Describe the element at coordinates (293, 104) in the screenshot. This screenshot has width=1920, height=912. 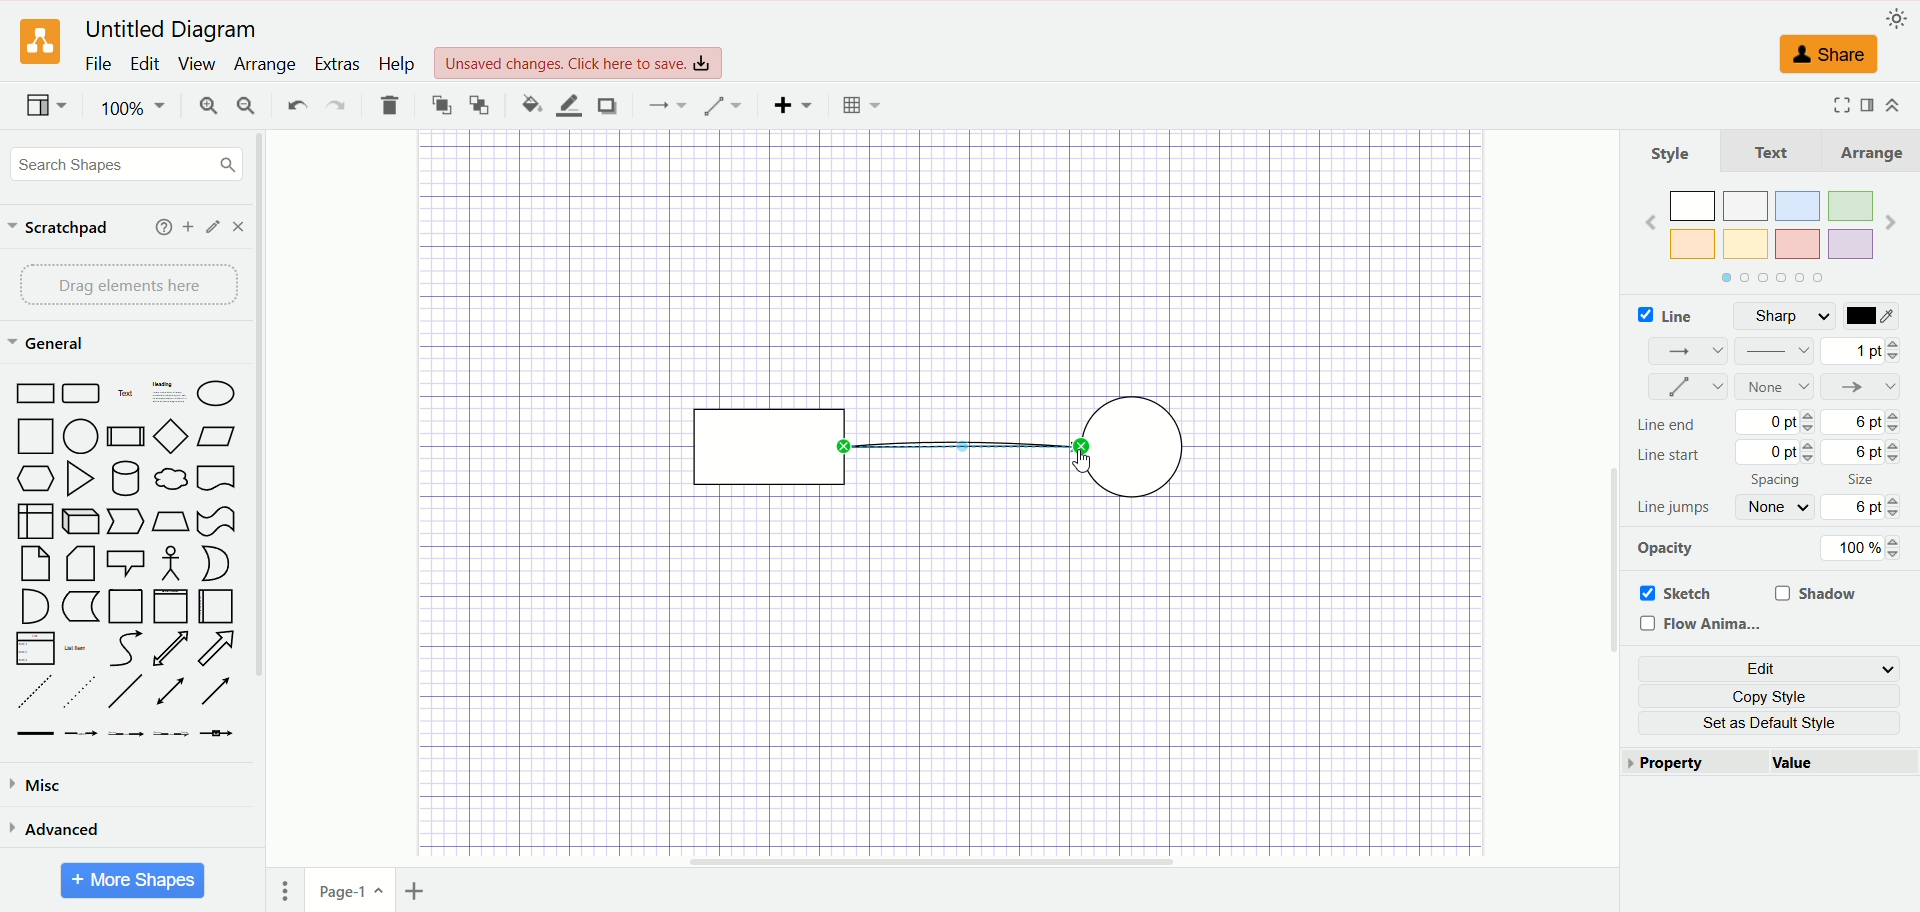
I see `undo` at that location.